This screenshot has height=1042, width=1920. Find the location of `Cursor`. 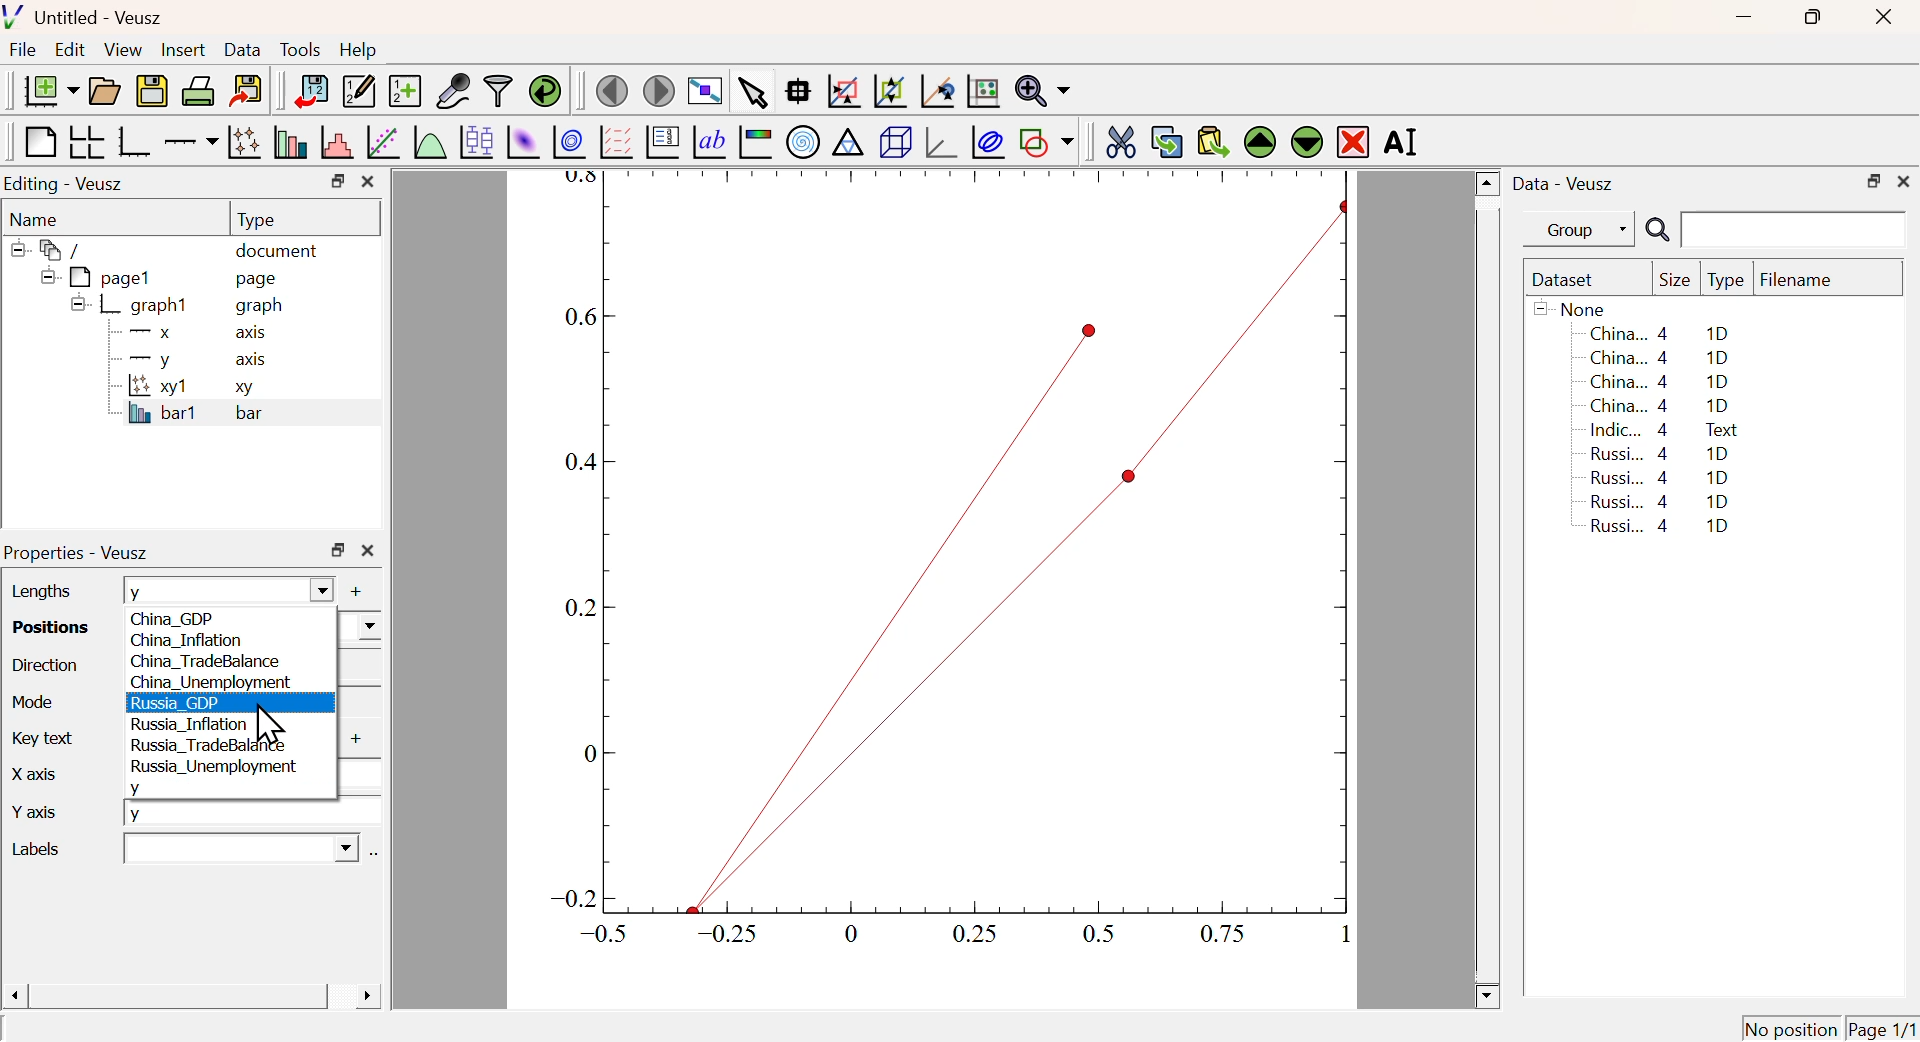

Cursor is located at coordinates (269, 726).